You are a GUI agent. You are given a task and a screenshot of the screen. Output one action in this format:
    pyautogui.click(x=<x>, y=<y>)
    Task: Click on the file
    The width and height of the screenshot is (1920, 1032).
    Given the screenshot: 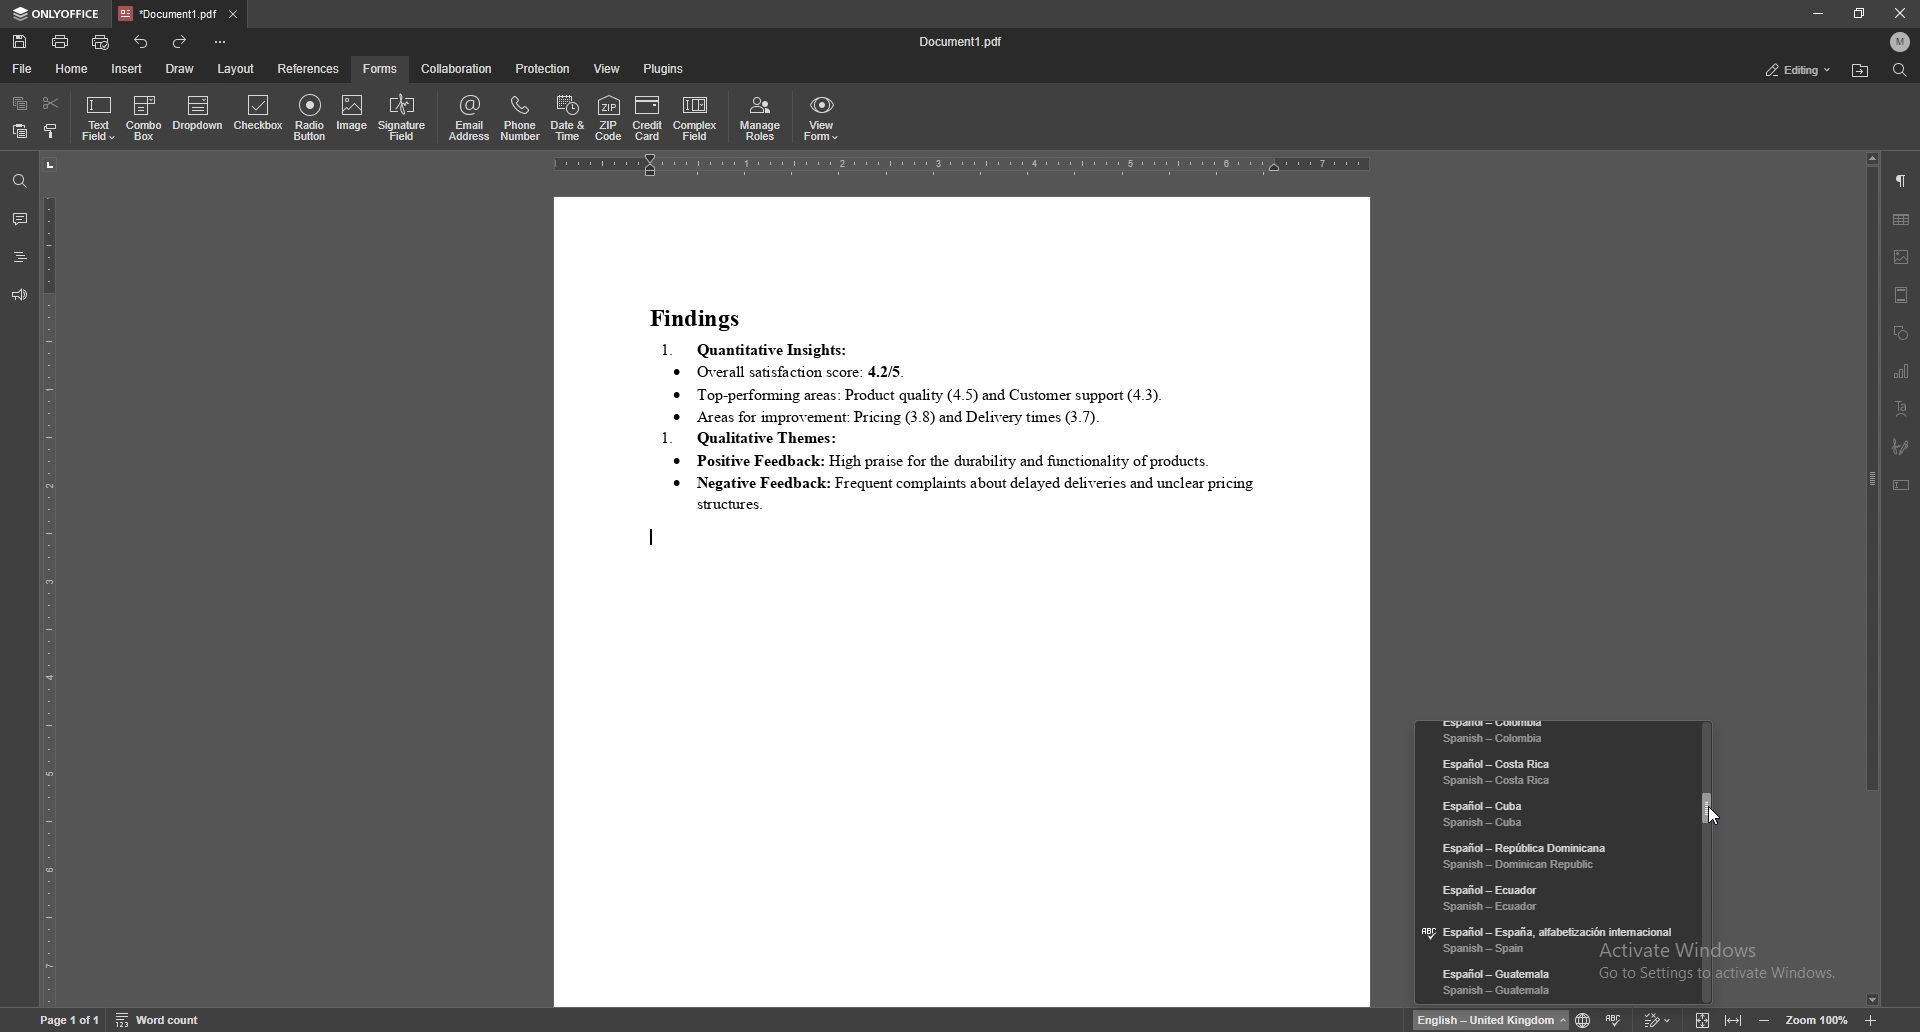 What is the action you would take?
    pyautogui.click(x=23, y=68)
    